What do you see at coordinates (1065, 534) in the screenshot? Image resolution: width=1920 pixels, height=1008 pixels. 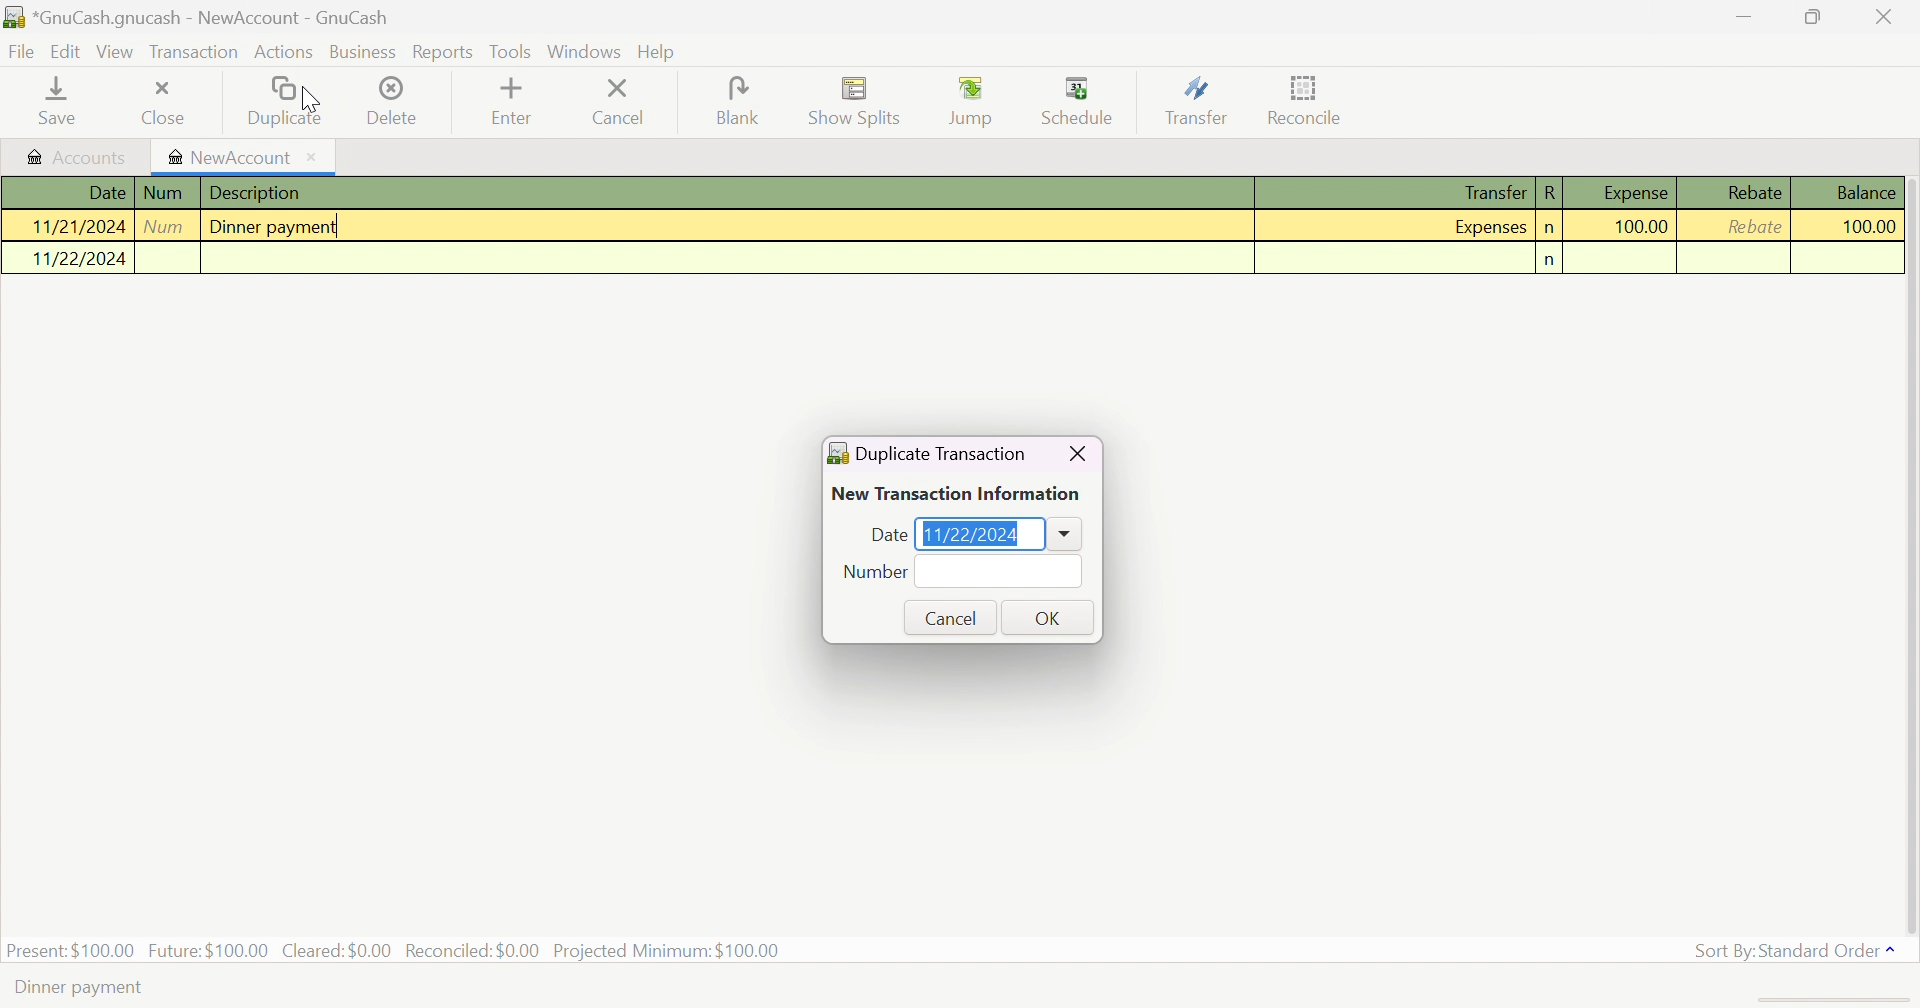 I see `Drop Down` at bounding box center [1065, 534].